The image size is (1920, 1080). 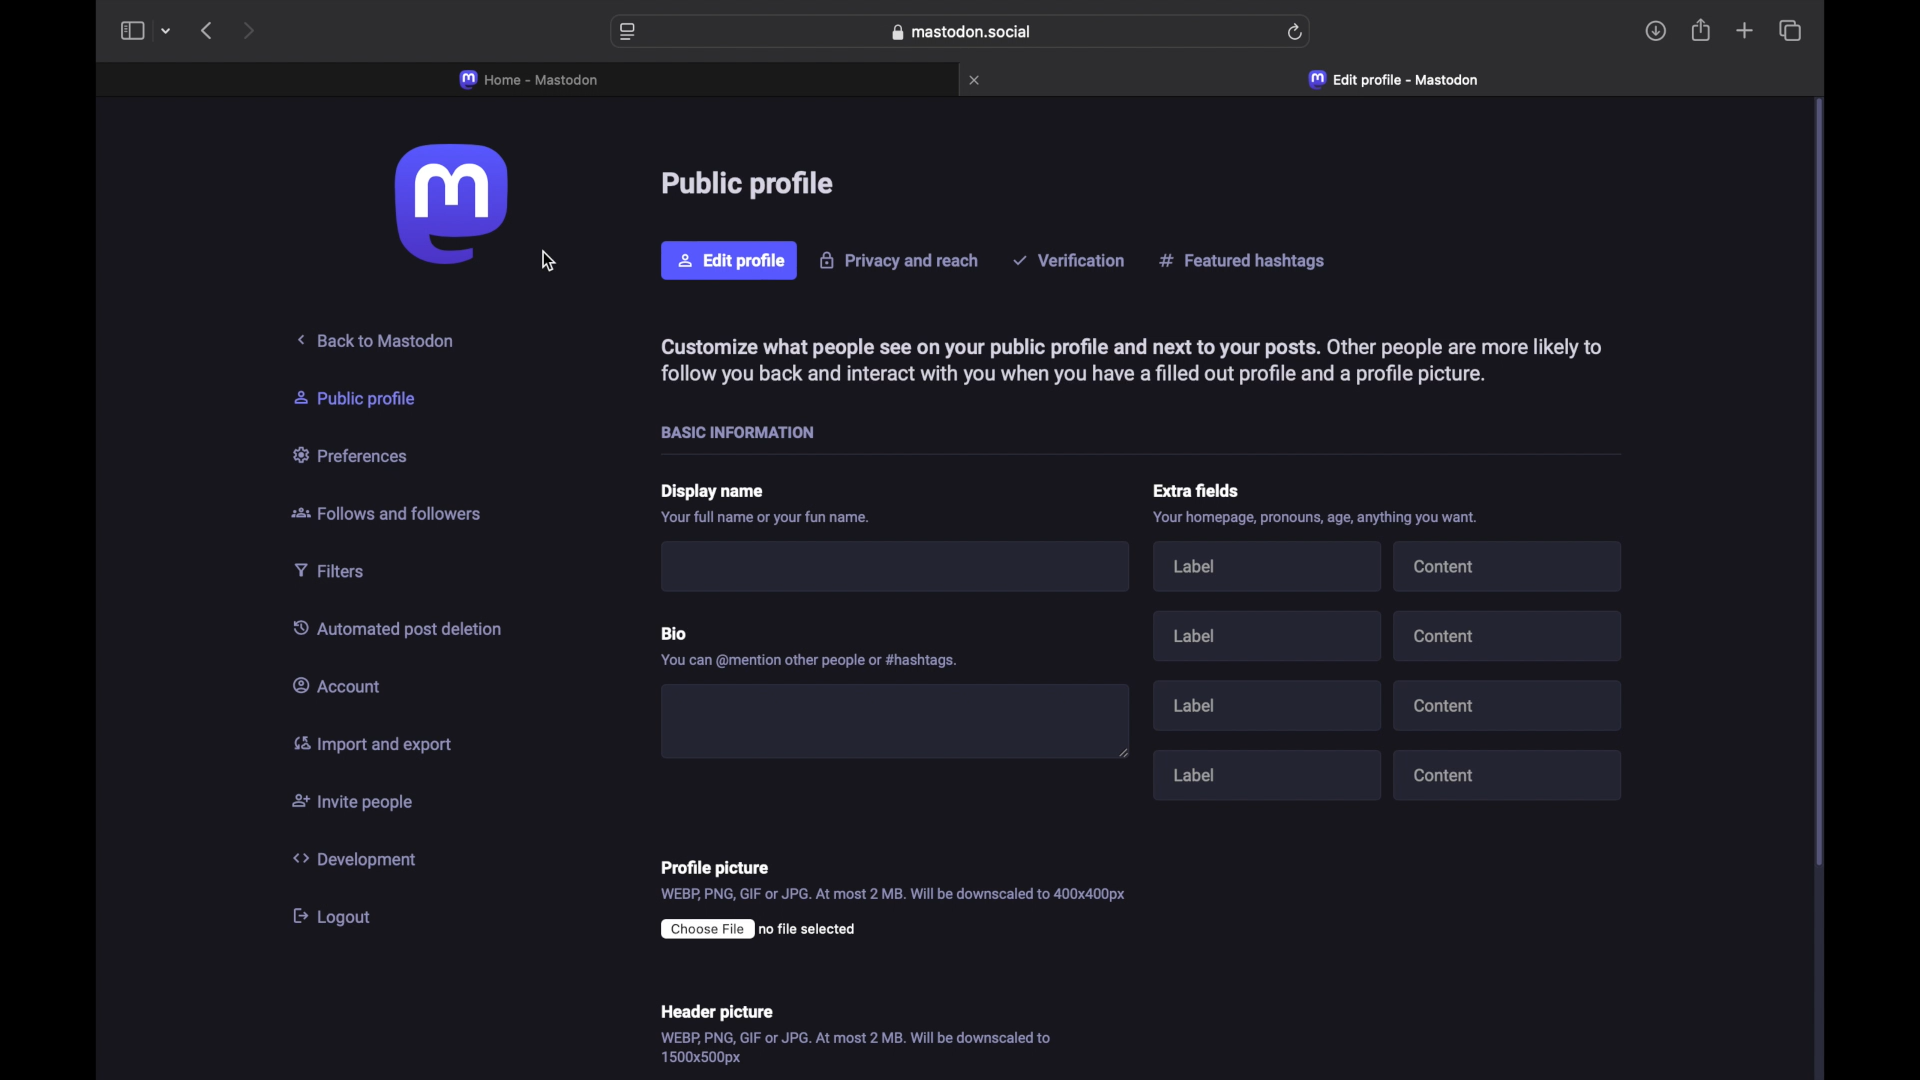 What do you see at coordinates (1505, 564) in the screenshot?
I see `content` at bounding box center [1505, 564].